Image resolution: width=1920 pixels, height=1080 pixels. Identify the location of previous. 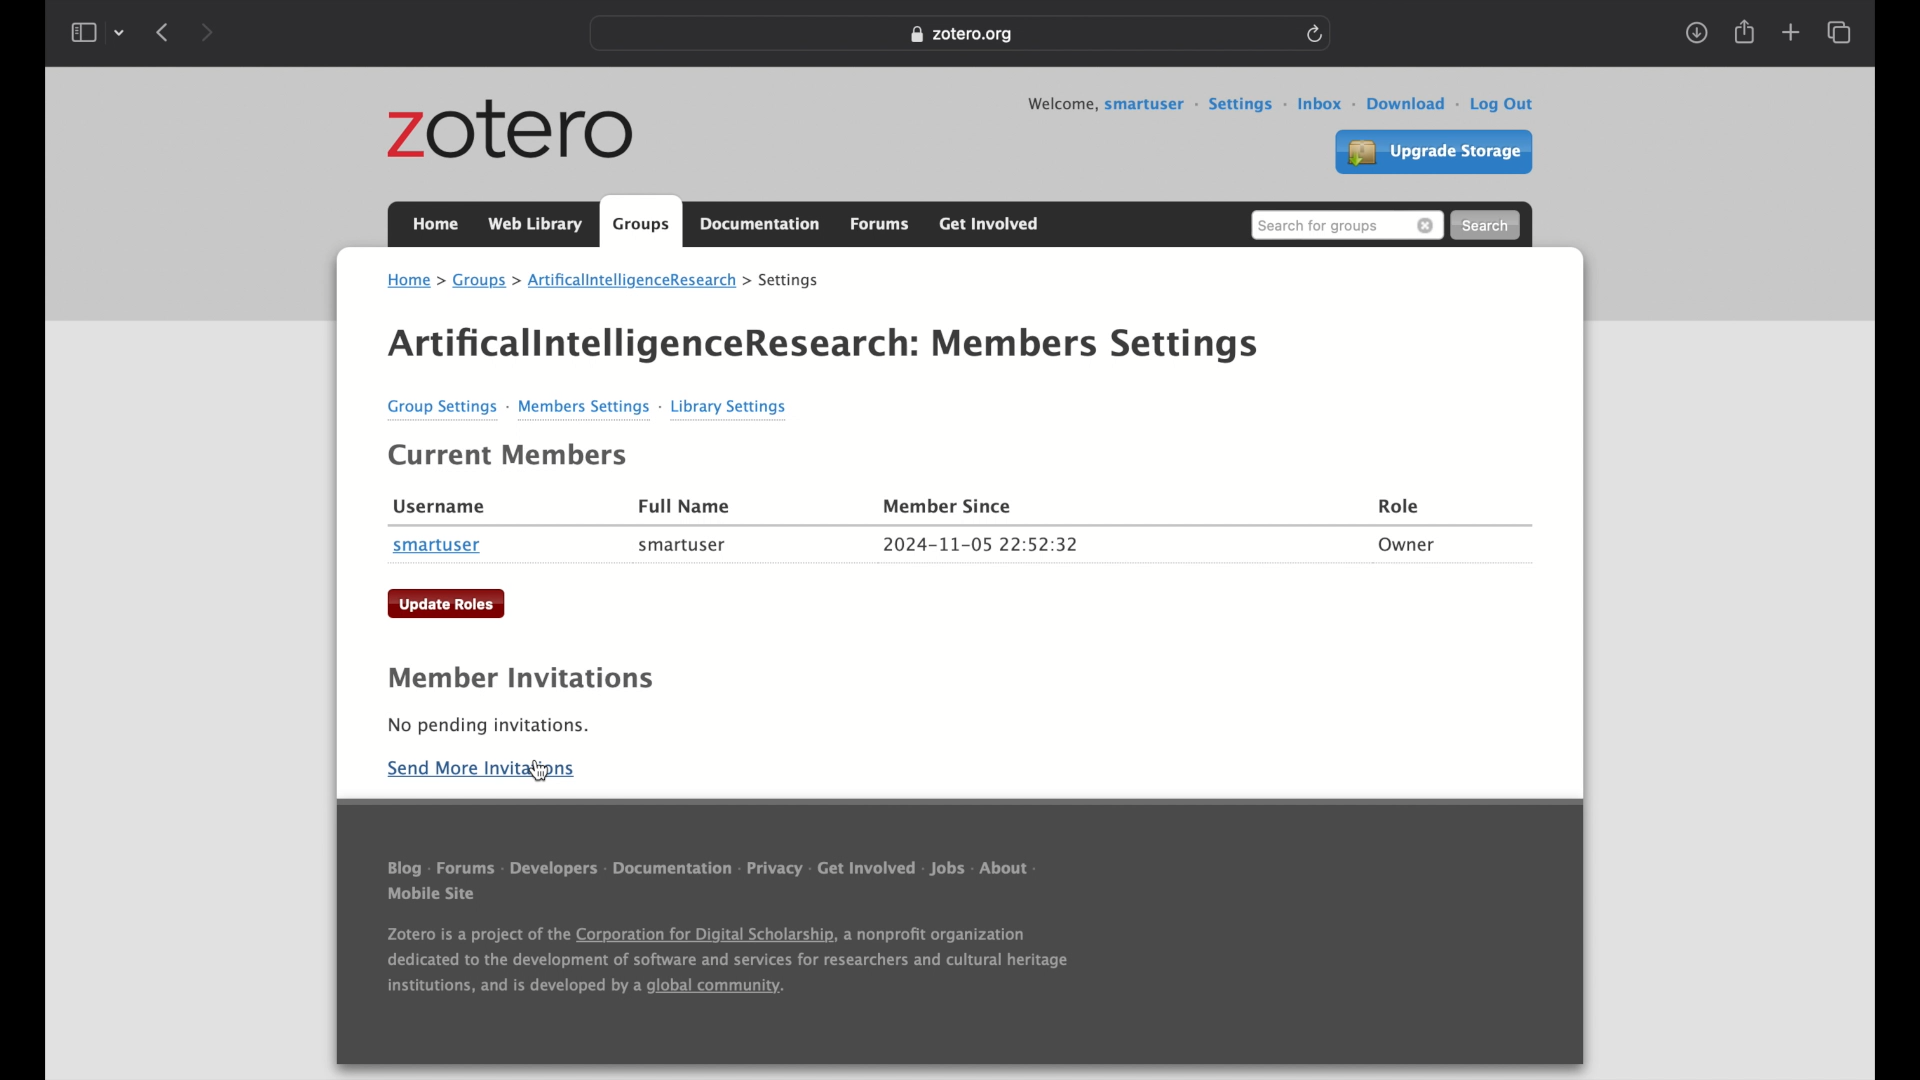
(162, 34).